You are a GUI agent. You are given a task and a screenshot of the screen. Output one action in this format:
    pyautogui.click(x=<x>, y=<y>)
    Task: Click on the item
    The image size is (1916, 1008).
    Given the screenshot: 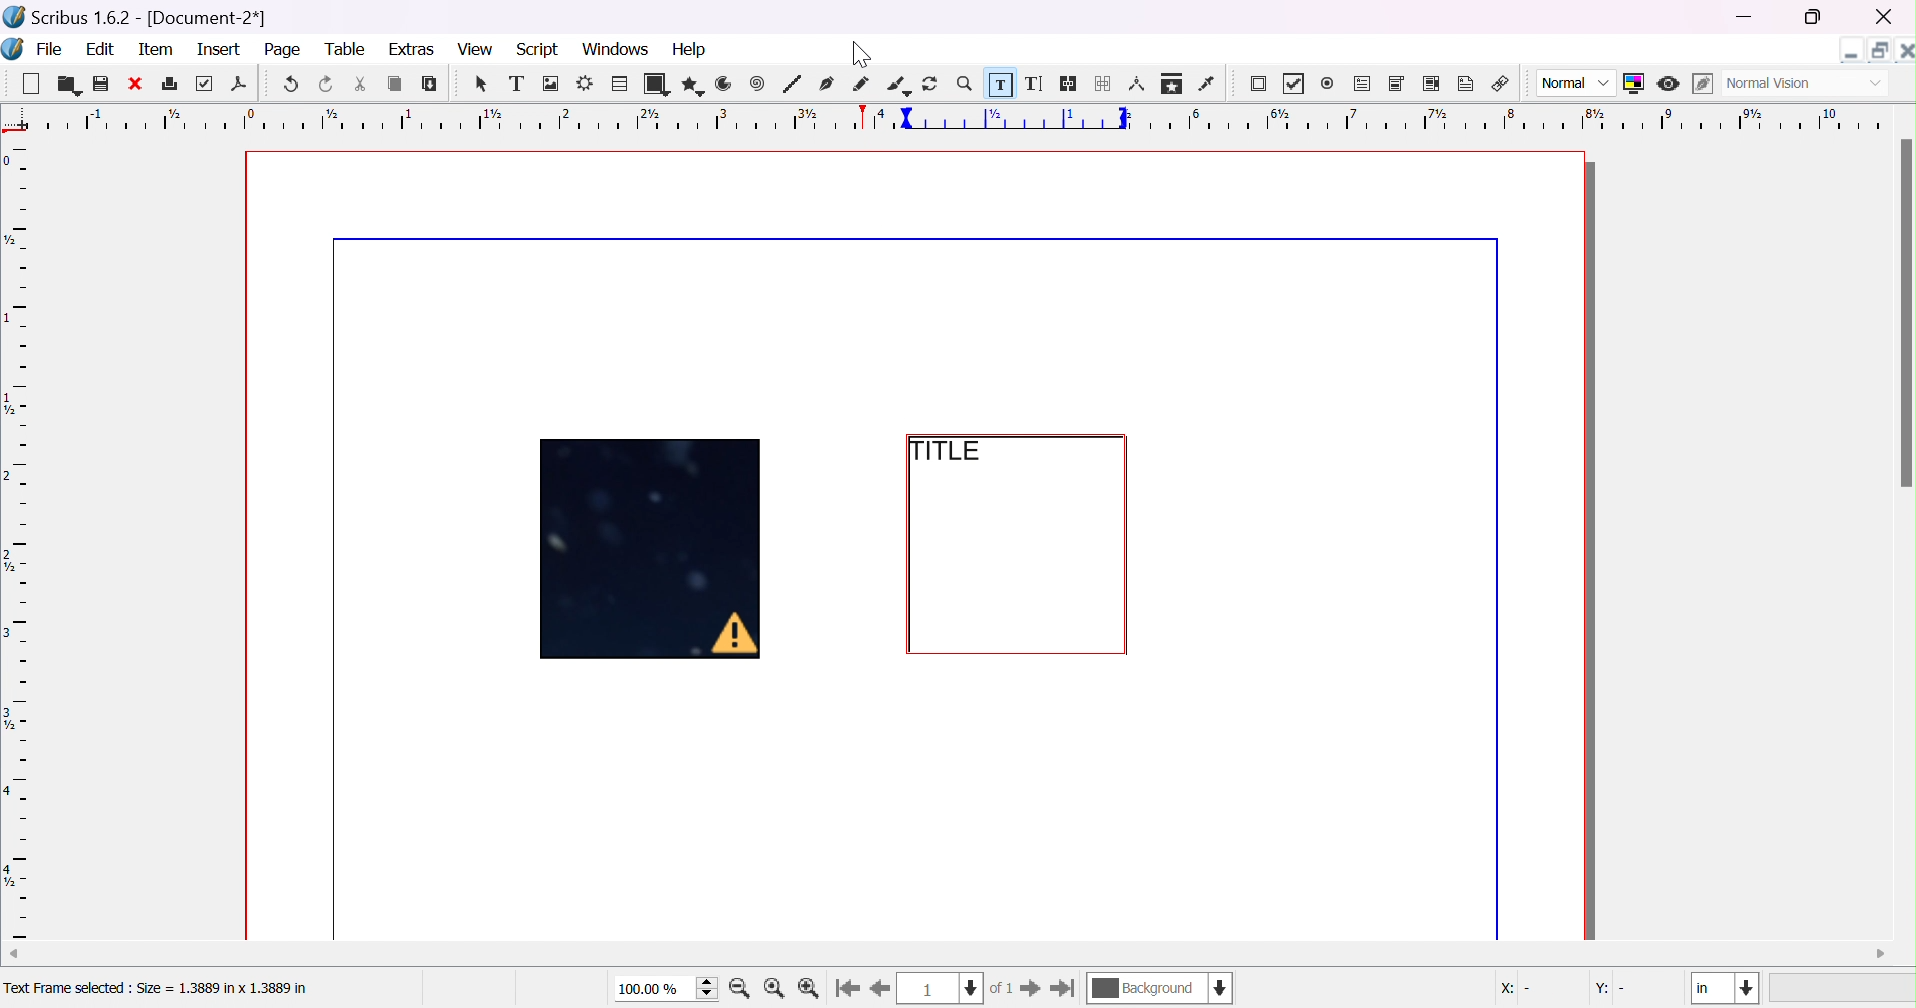 What is the action you would take?
    pyautogui.click(x=155, y=50)
    